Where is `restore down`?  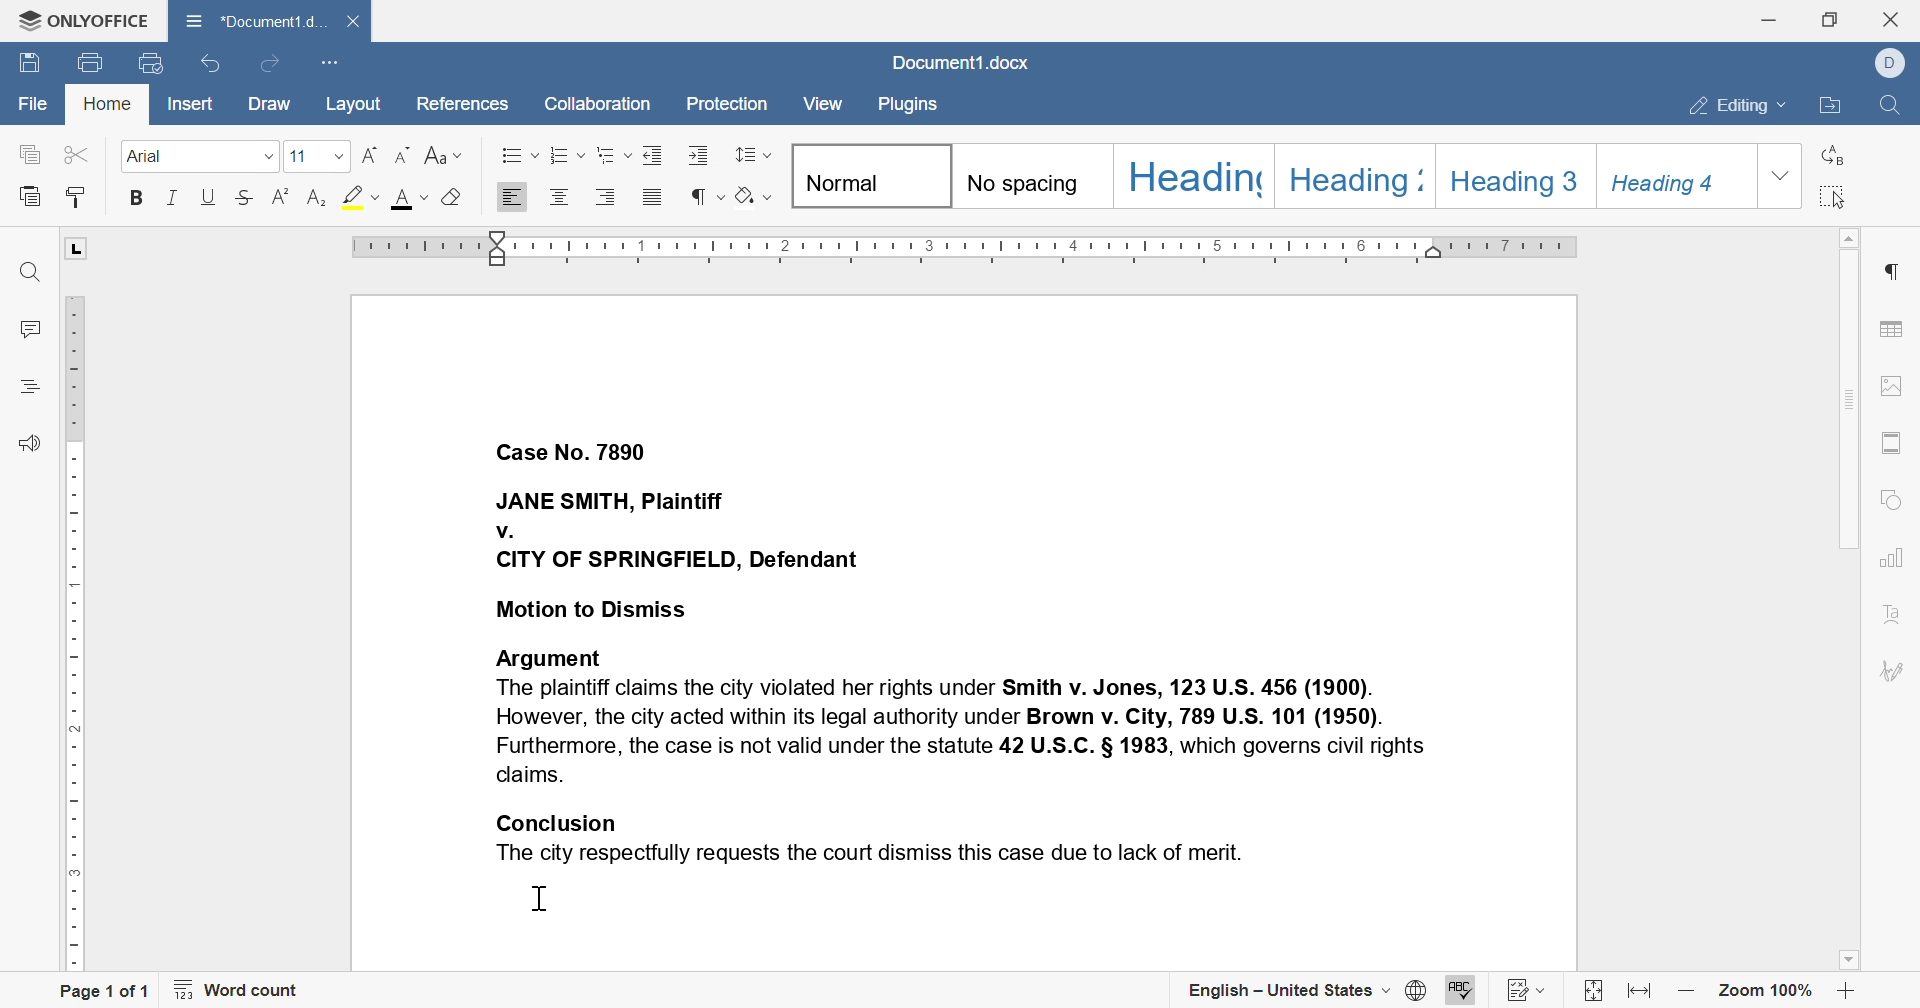
restore down is located at coordinates (1831, 21).